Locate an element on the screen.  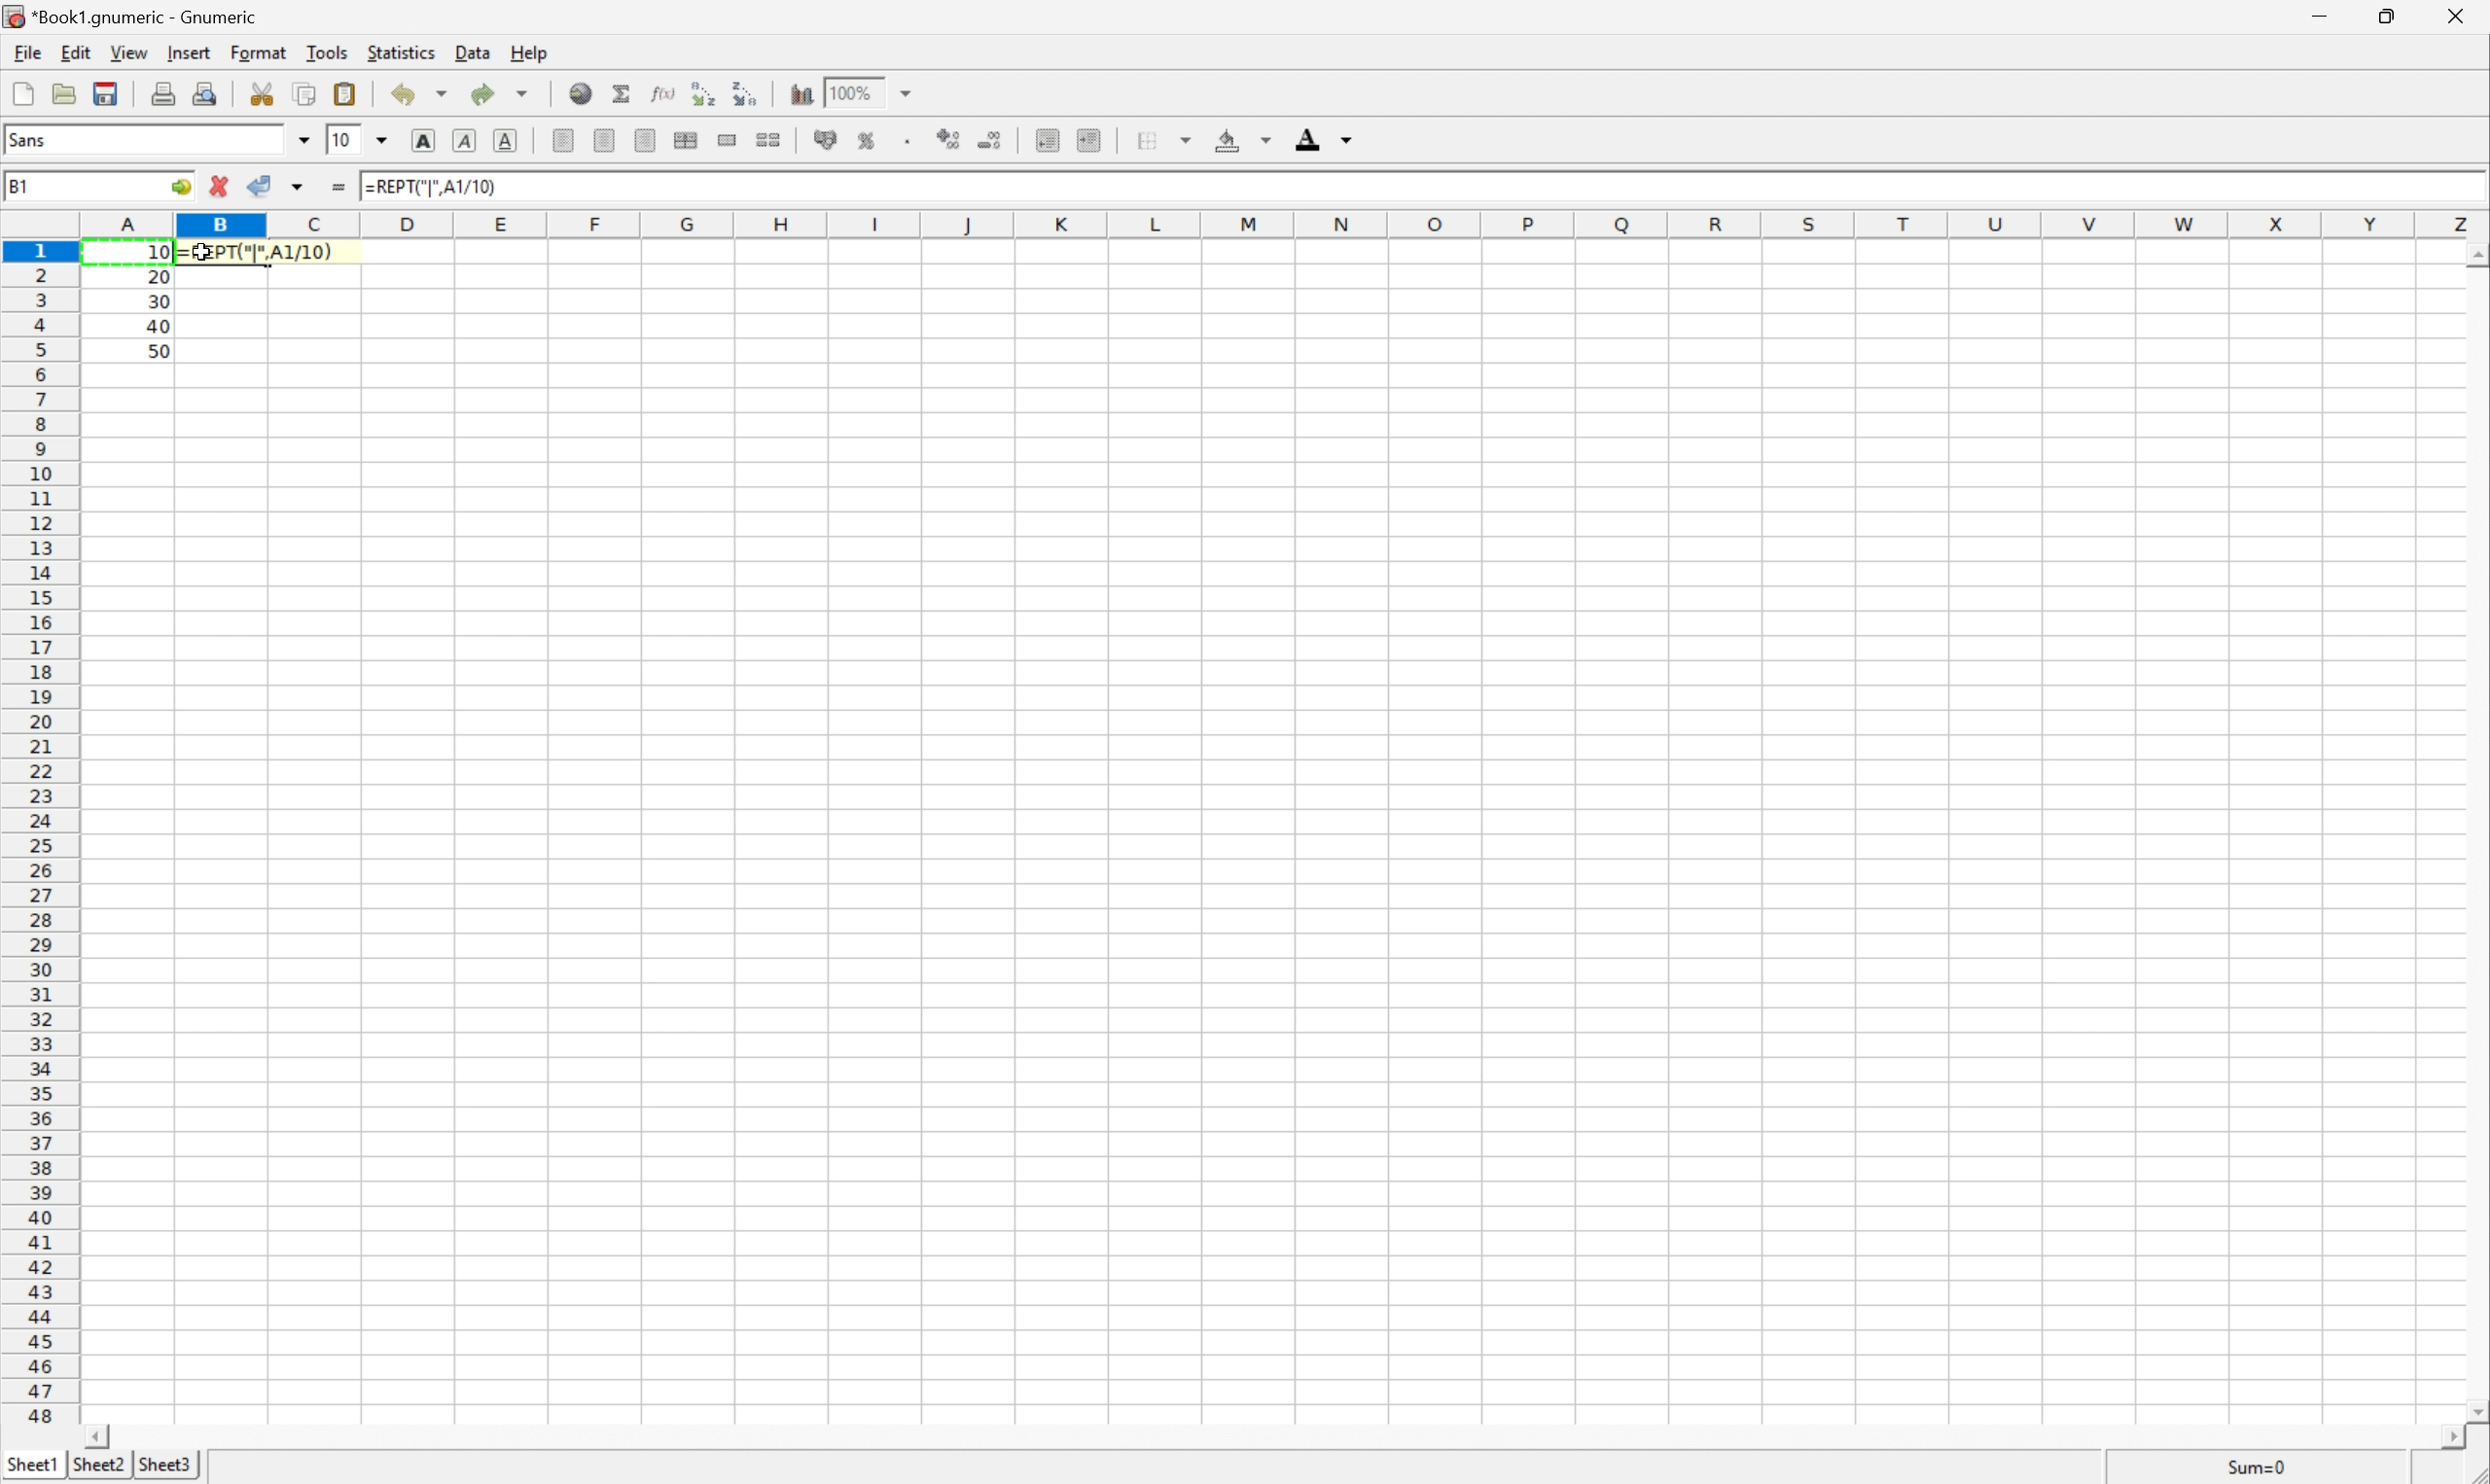
Center horizontally across selection is located at coordinates (687, 142).